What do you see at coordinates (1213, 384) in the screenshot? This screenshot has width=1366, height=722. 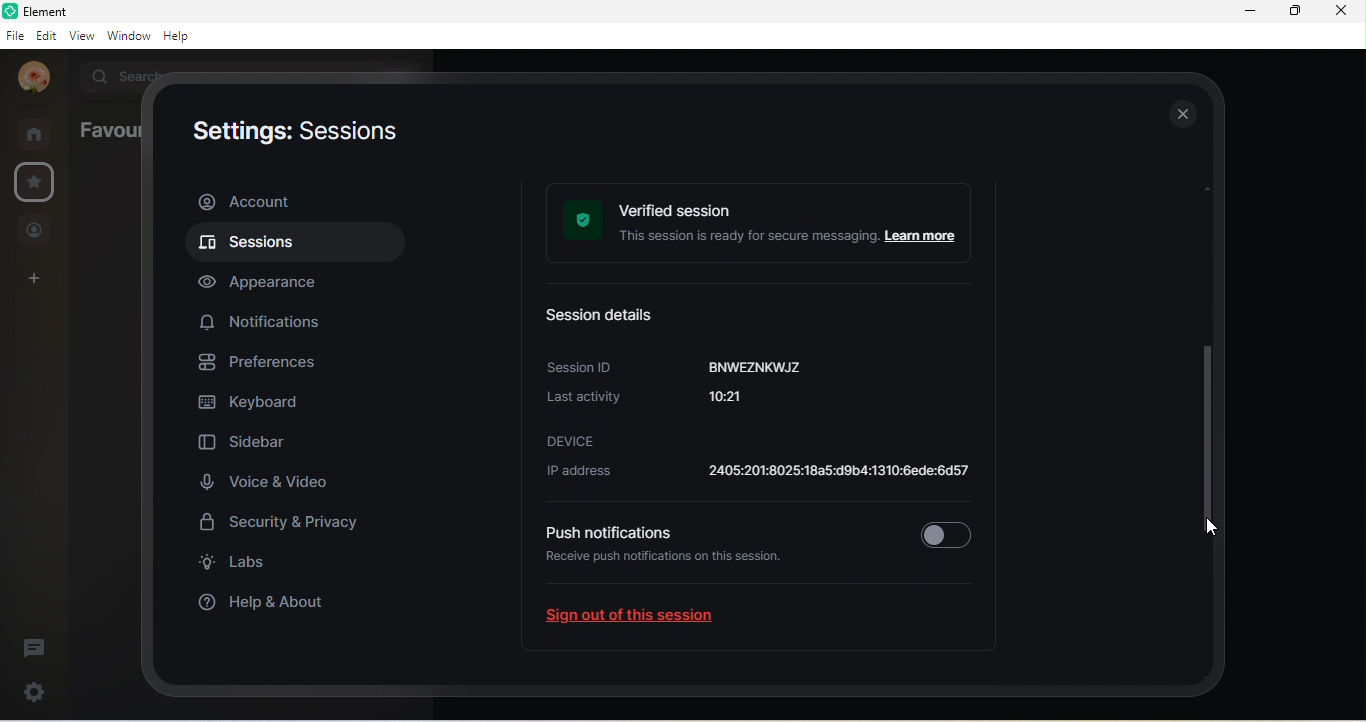 I see `vertical scroll bar` at bounding box center [1213, 384].